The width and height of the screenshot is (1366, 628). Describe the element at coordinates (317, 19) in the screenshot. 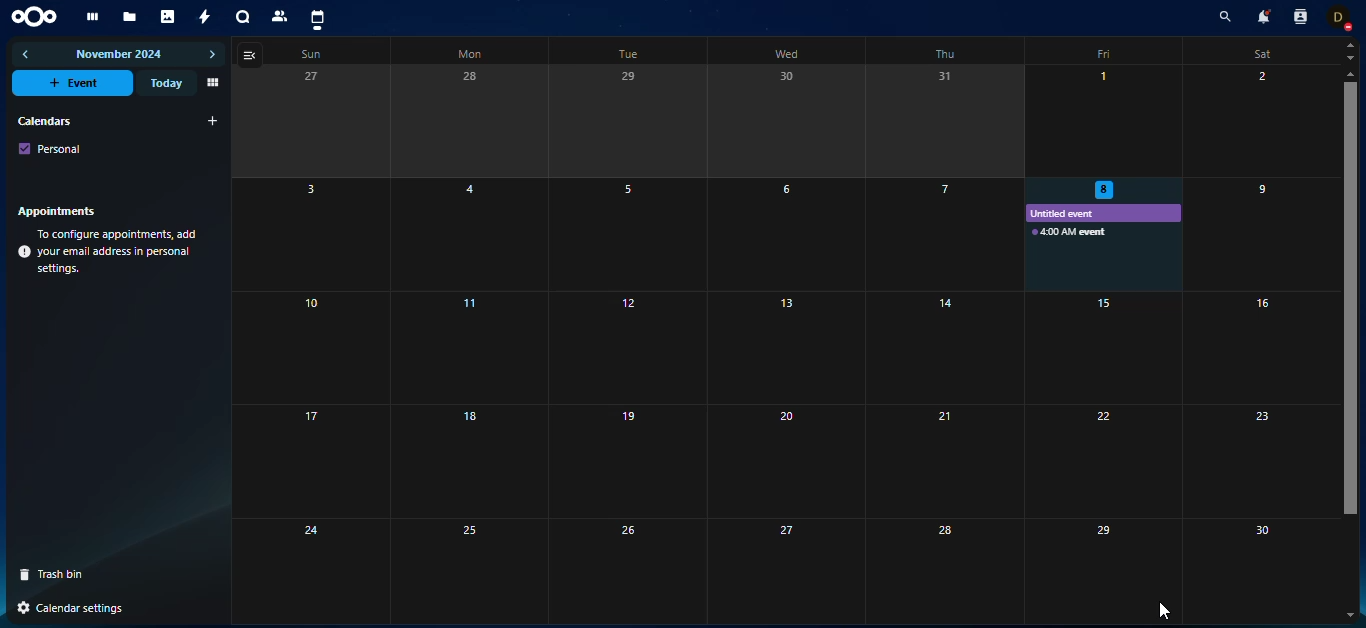

I see `calendar` at that location.